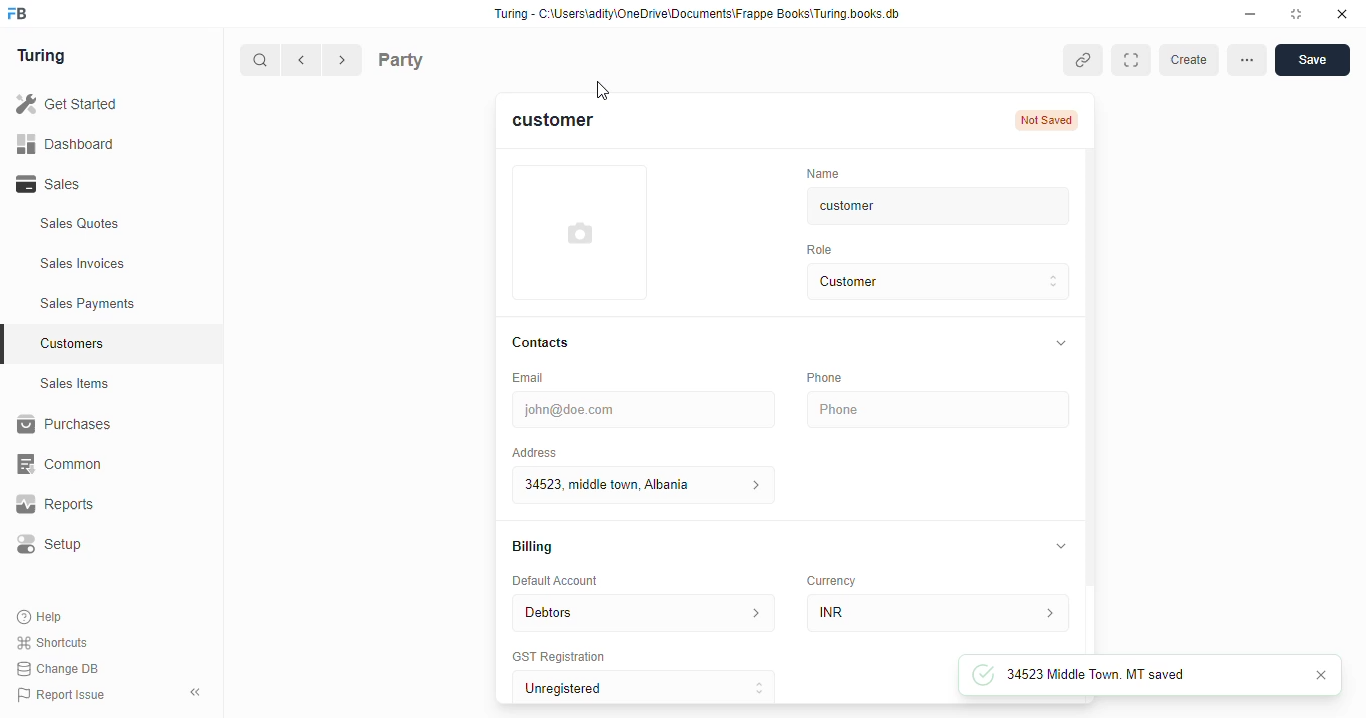 The image size is (1366, 718). What do you see at coordinates (344, 62) in the screenshot?
I see `forward` at bounding box center [344, 62].